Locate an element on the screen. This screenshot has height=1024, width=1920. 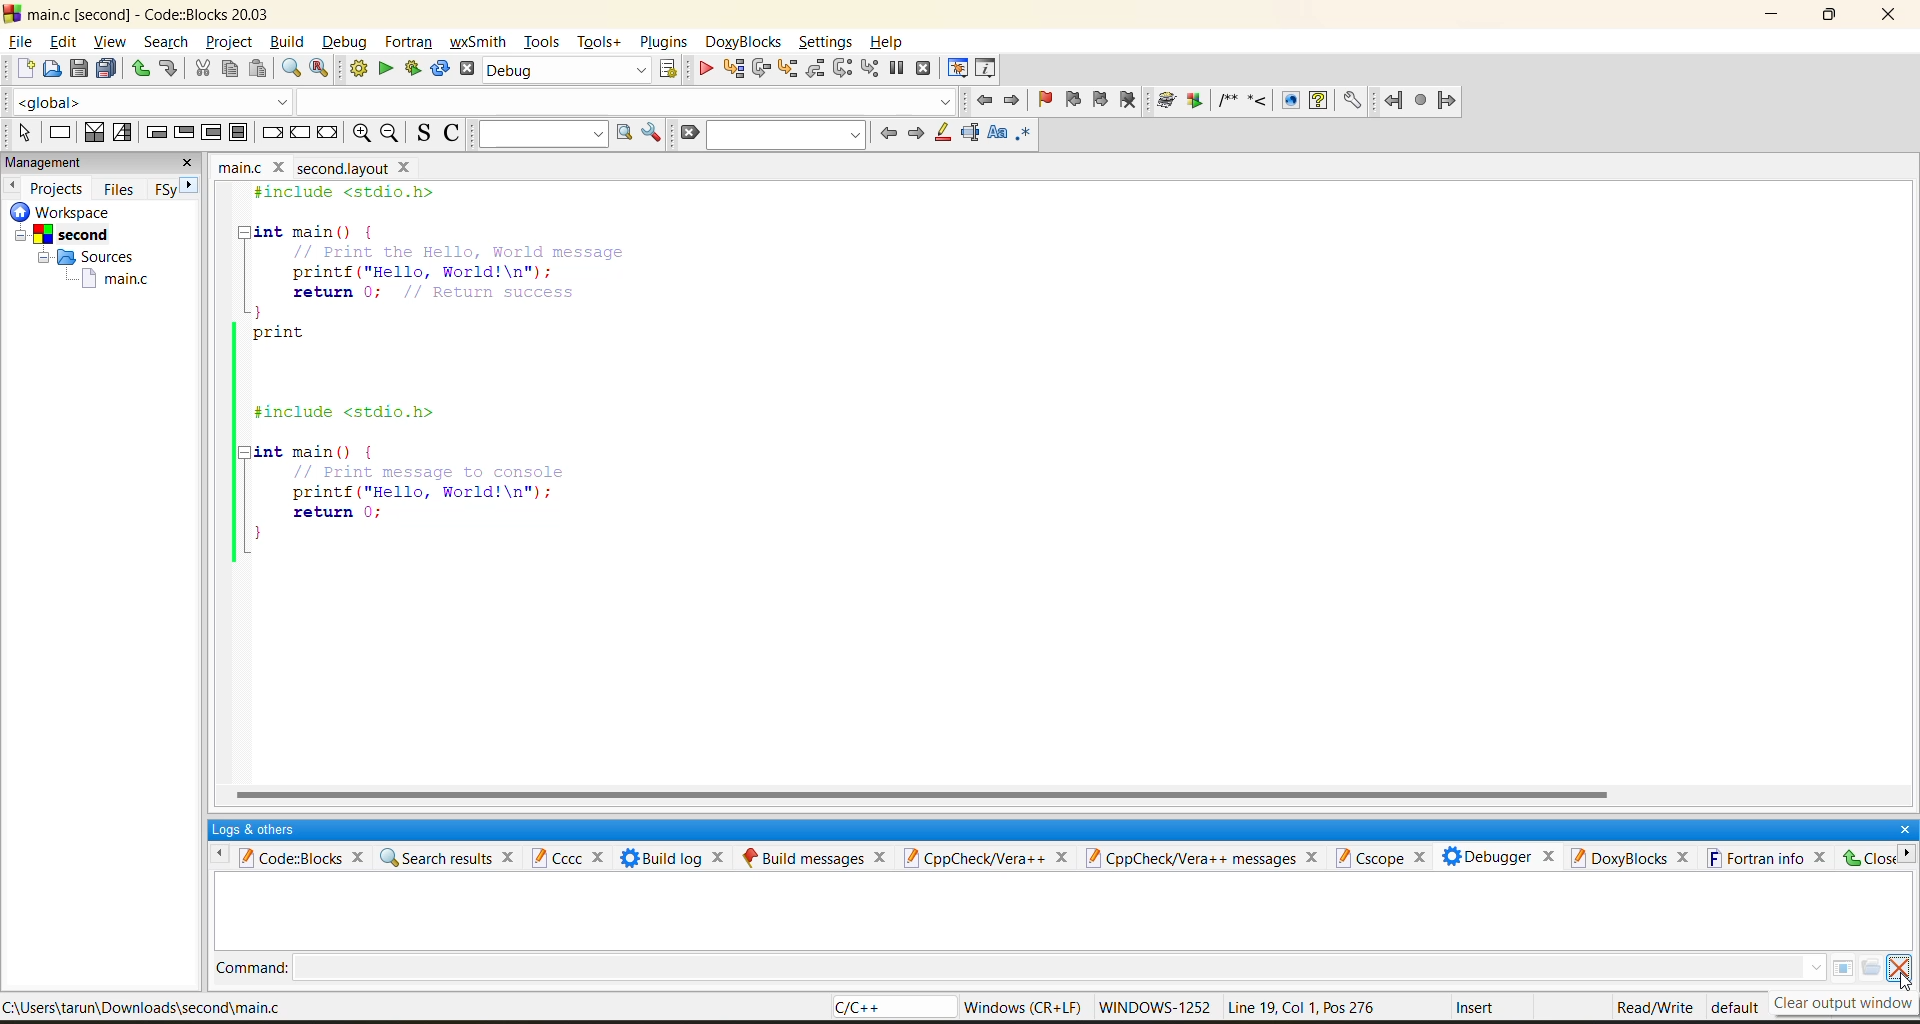
logs and others is located at coordinates (261, 831).